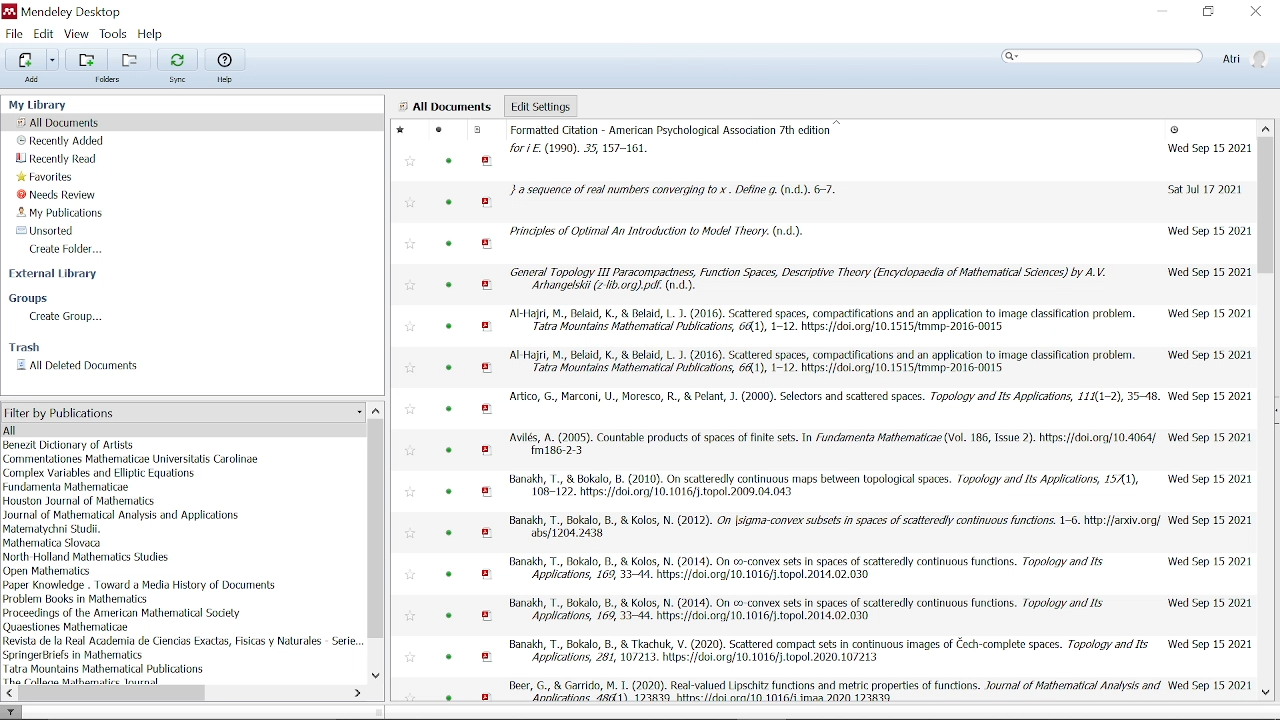 The width and height of the screenshot is (1280, 720). I want to click on citation, so click(833, 396).